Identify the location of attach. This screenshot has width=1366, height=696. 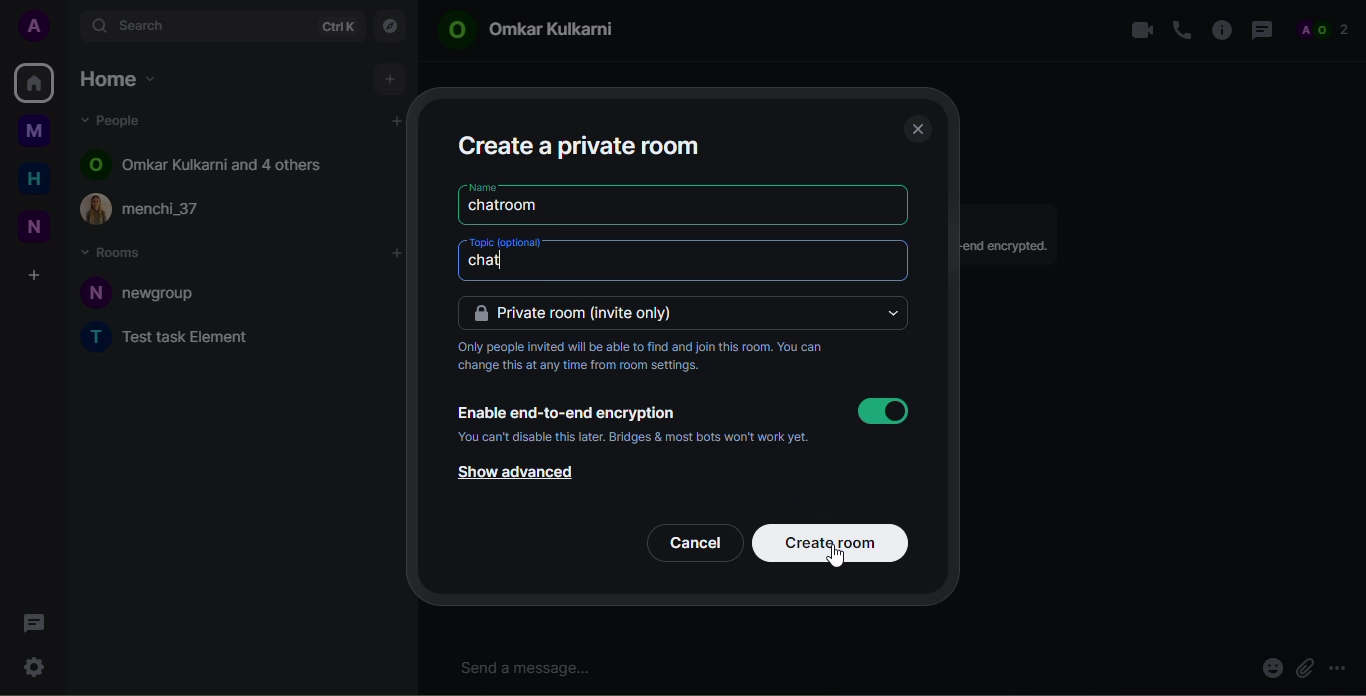
(1304, 669).